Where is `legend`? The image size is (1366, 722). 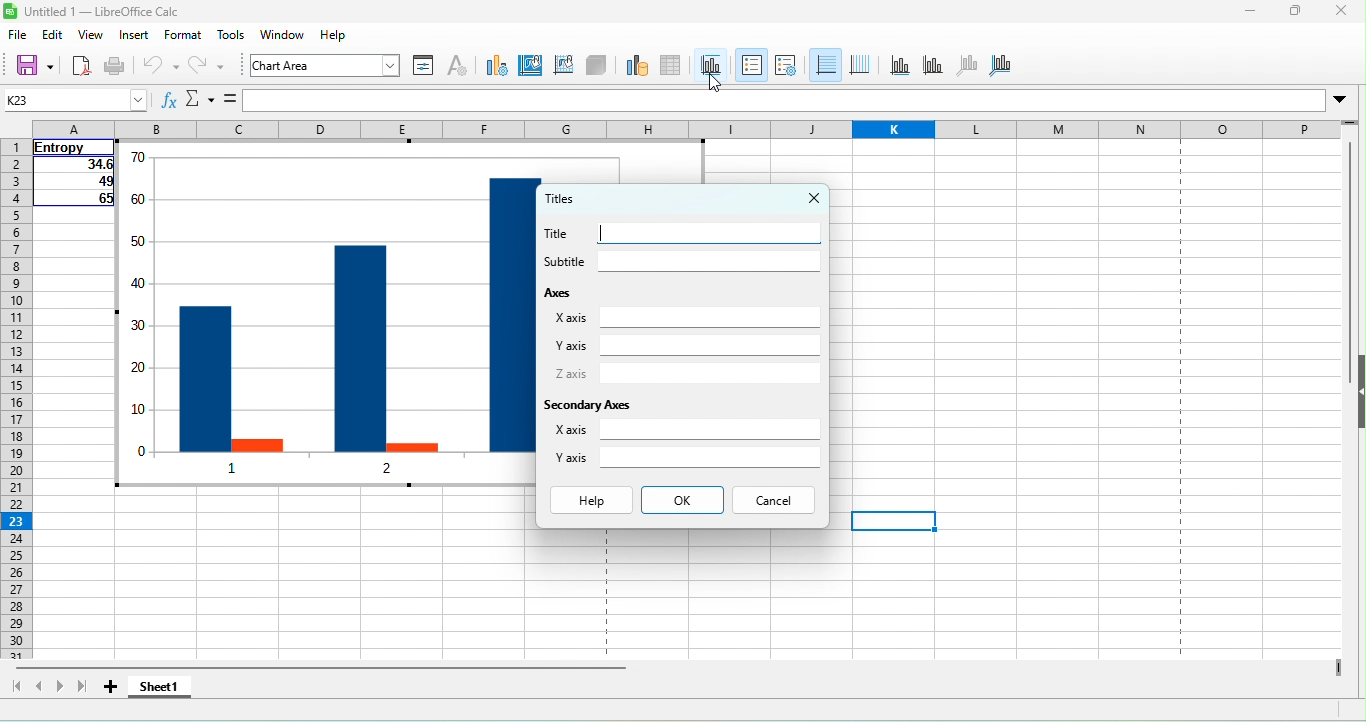
legend is located at coordinates (787, 66).